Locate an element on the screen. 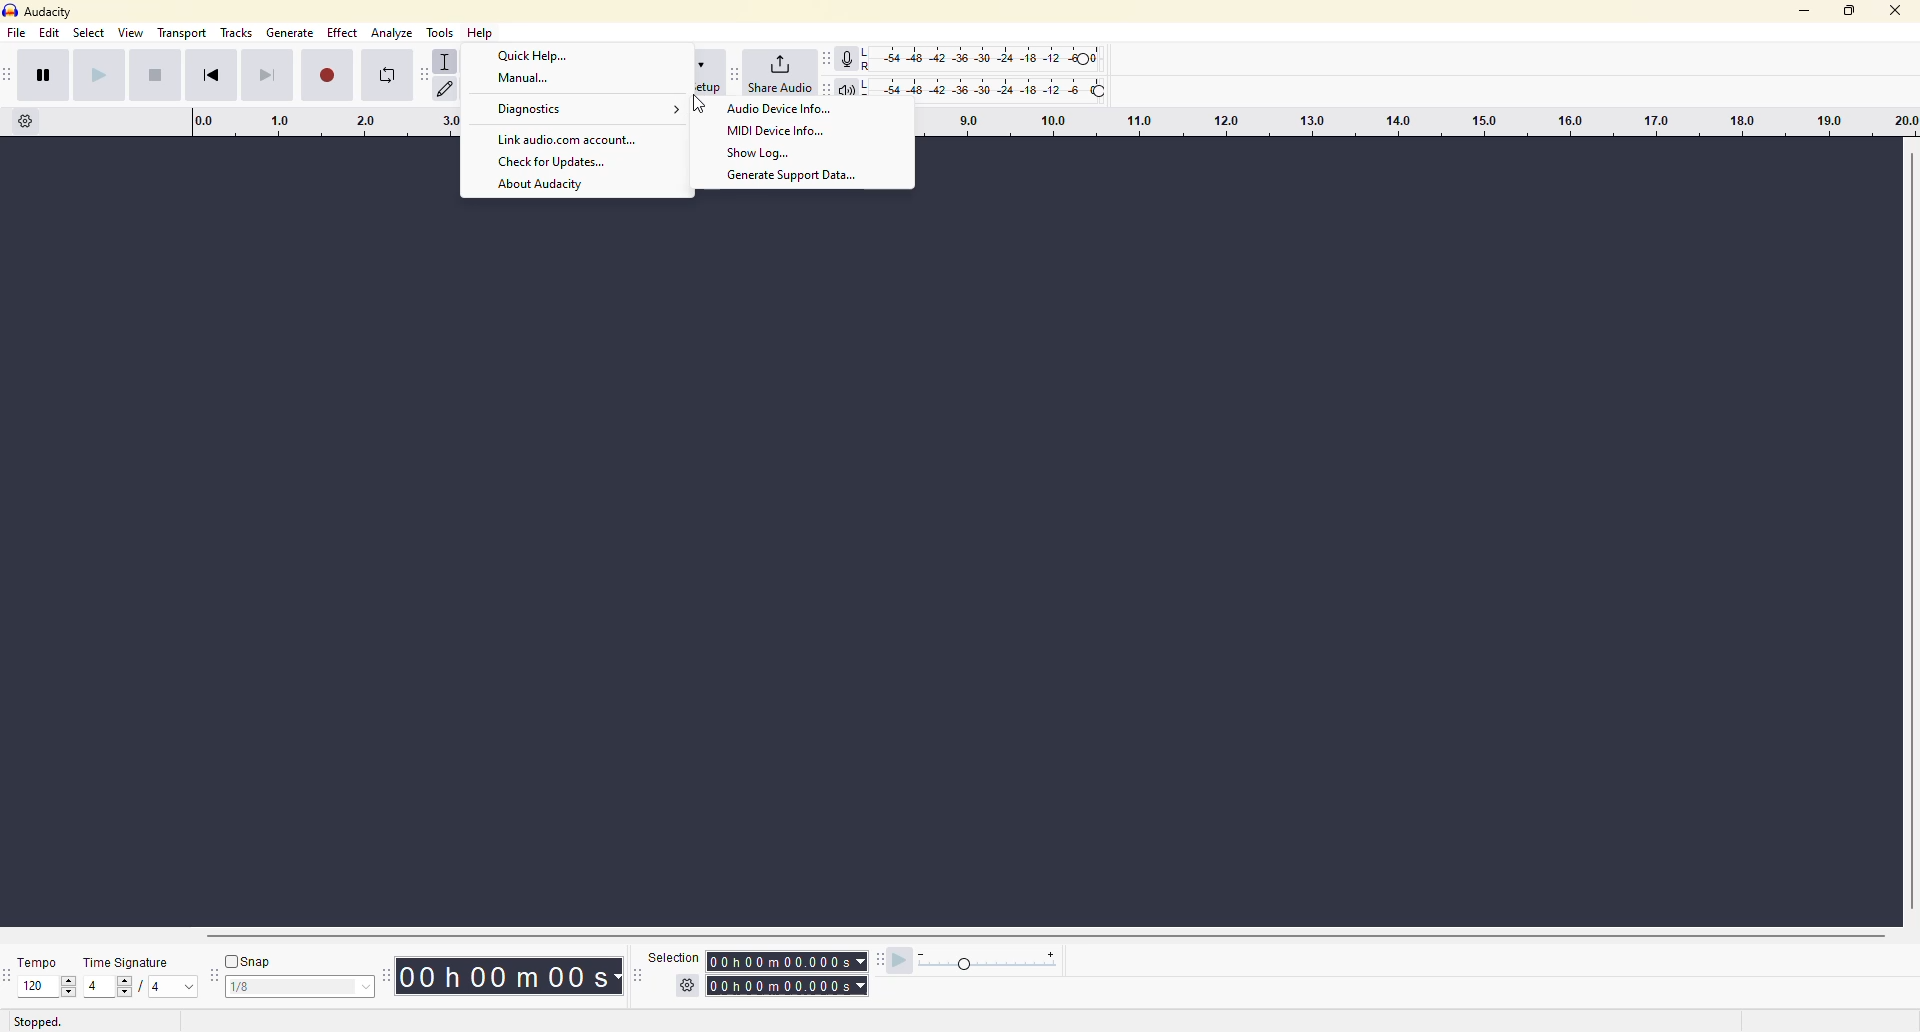  share audio is located at coordinates (790, 74).